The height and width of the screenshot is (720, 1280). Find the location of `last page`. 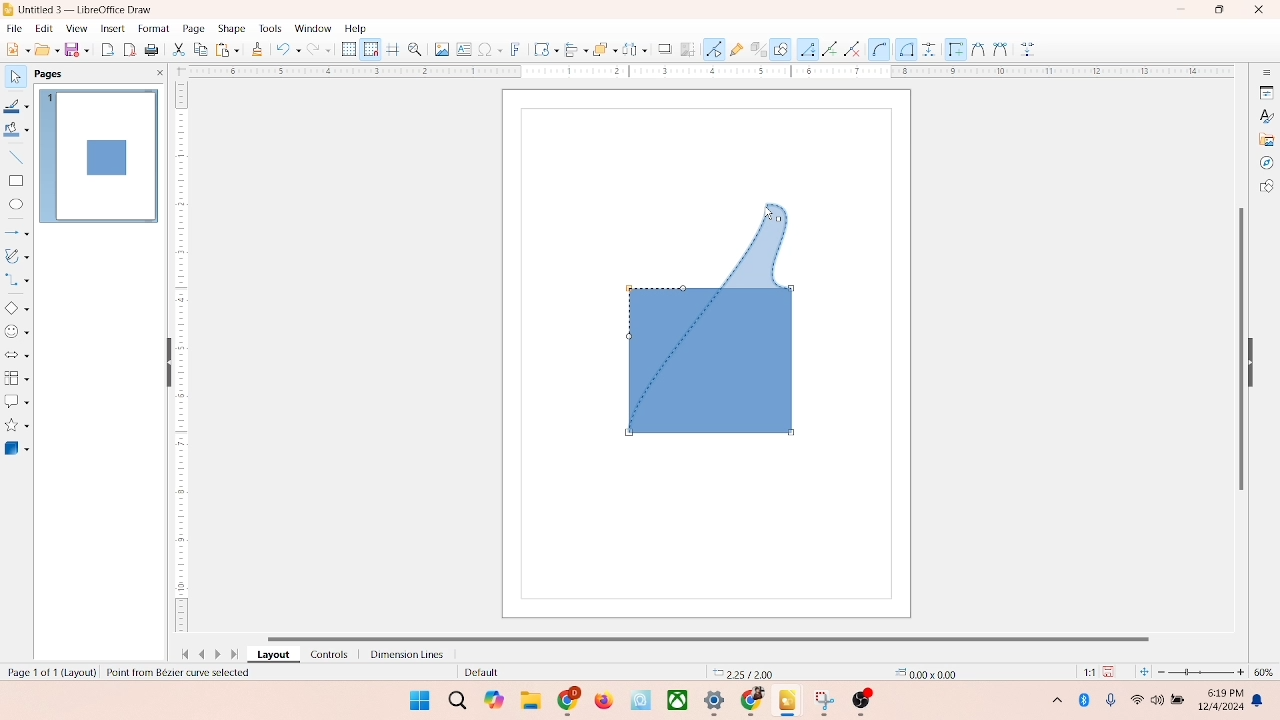

last page is located at coordinates (236, 655).